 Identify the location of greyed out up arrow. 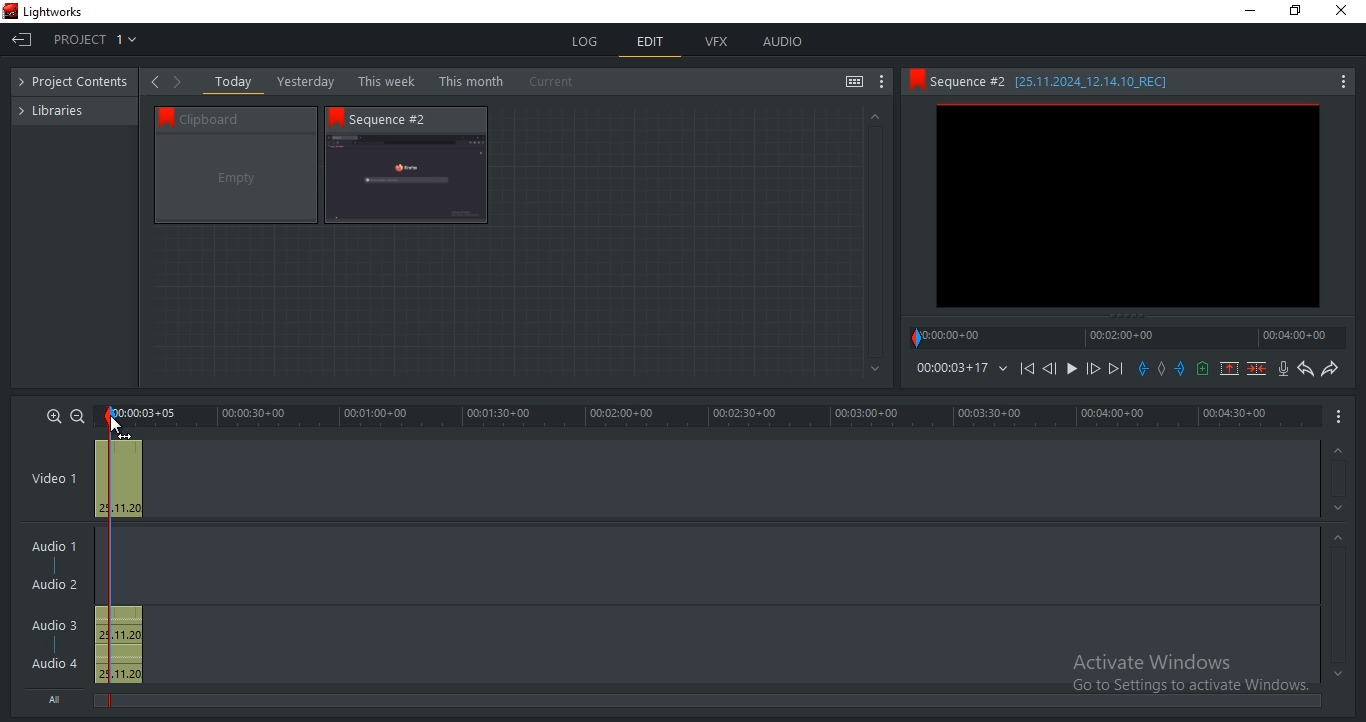
(873, 115).